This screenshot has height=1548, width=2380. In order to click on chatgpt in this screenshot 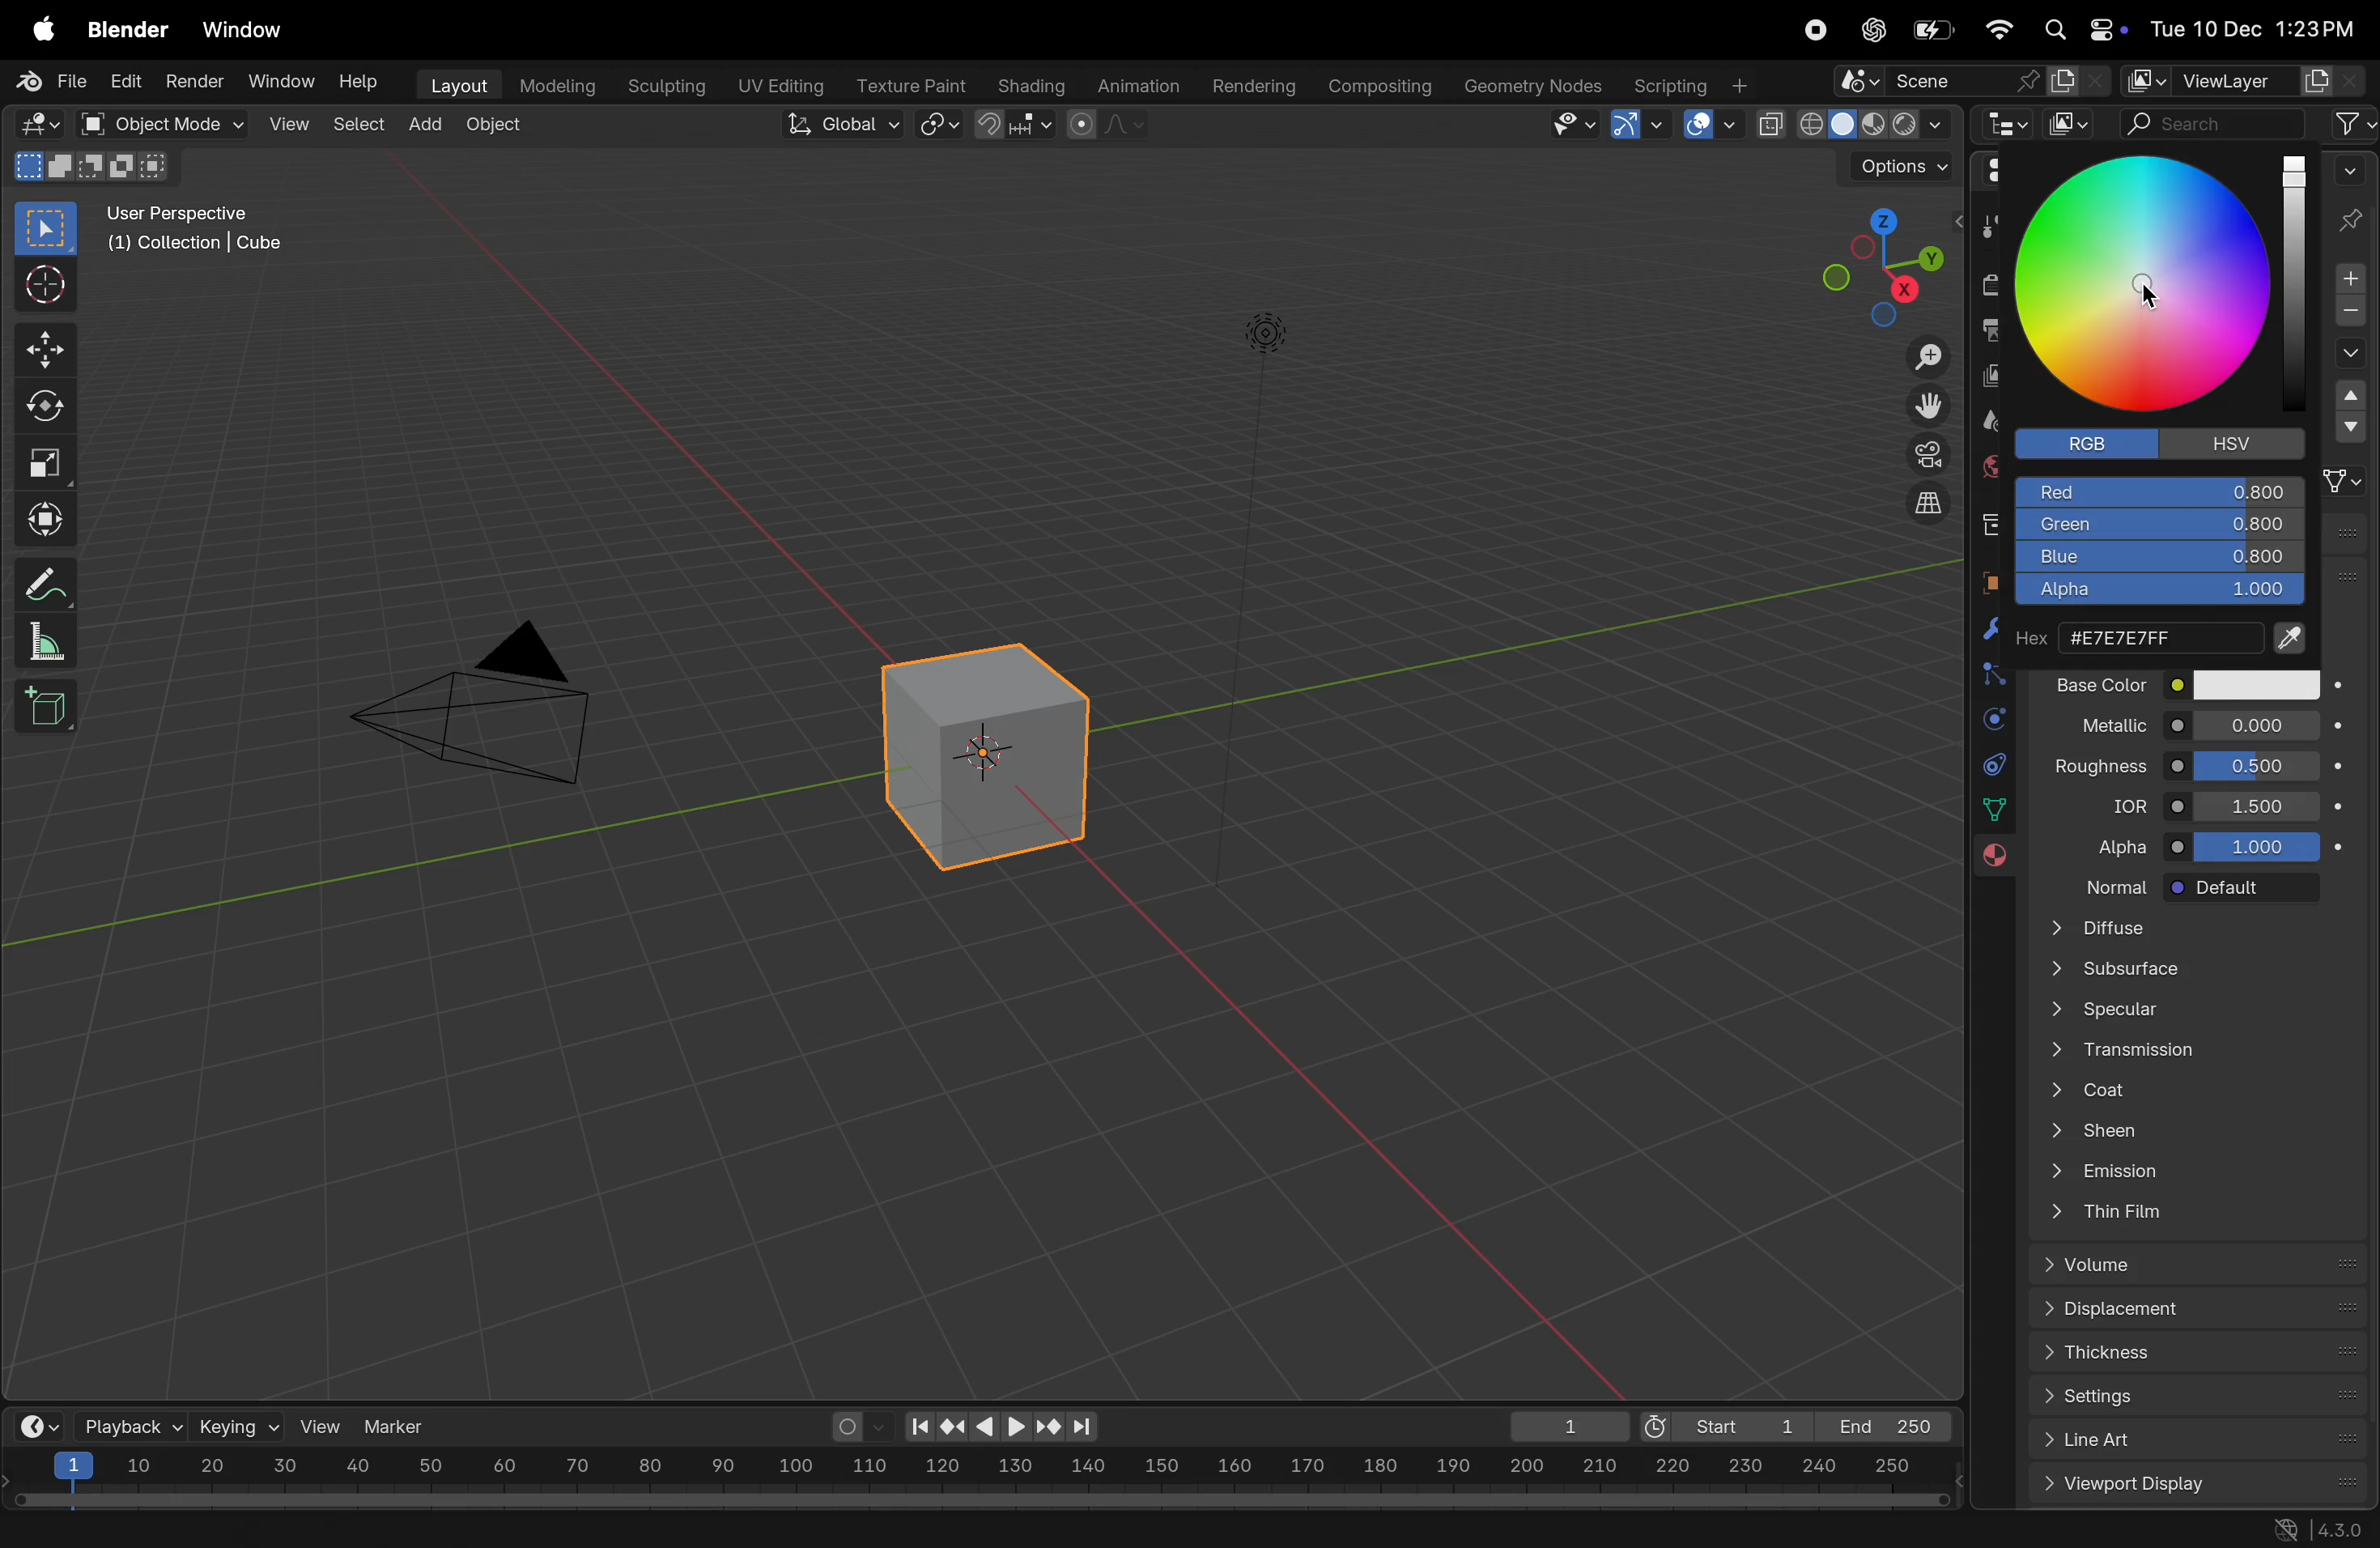, I will do `click(1870, 30)`.